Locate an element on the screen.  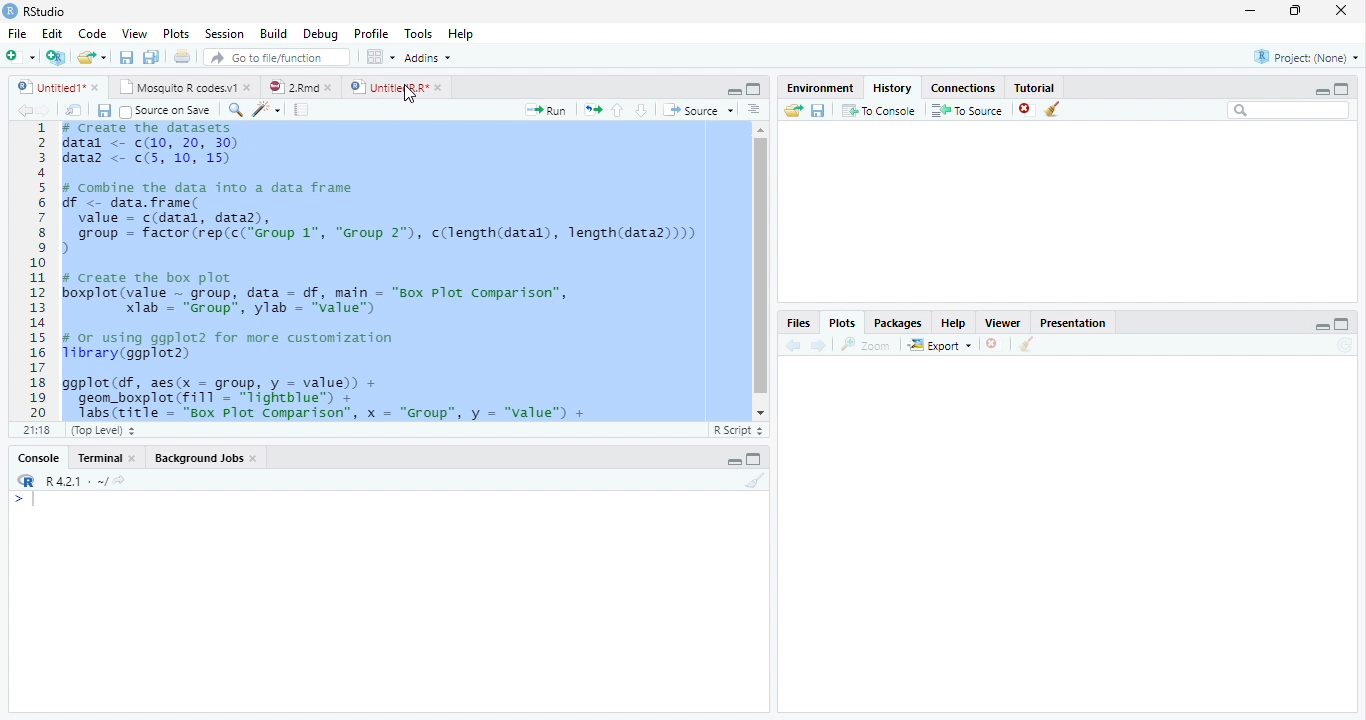
Zoom is located at coordinates (866, 345).